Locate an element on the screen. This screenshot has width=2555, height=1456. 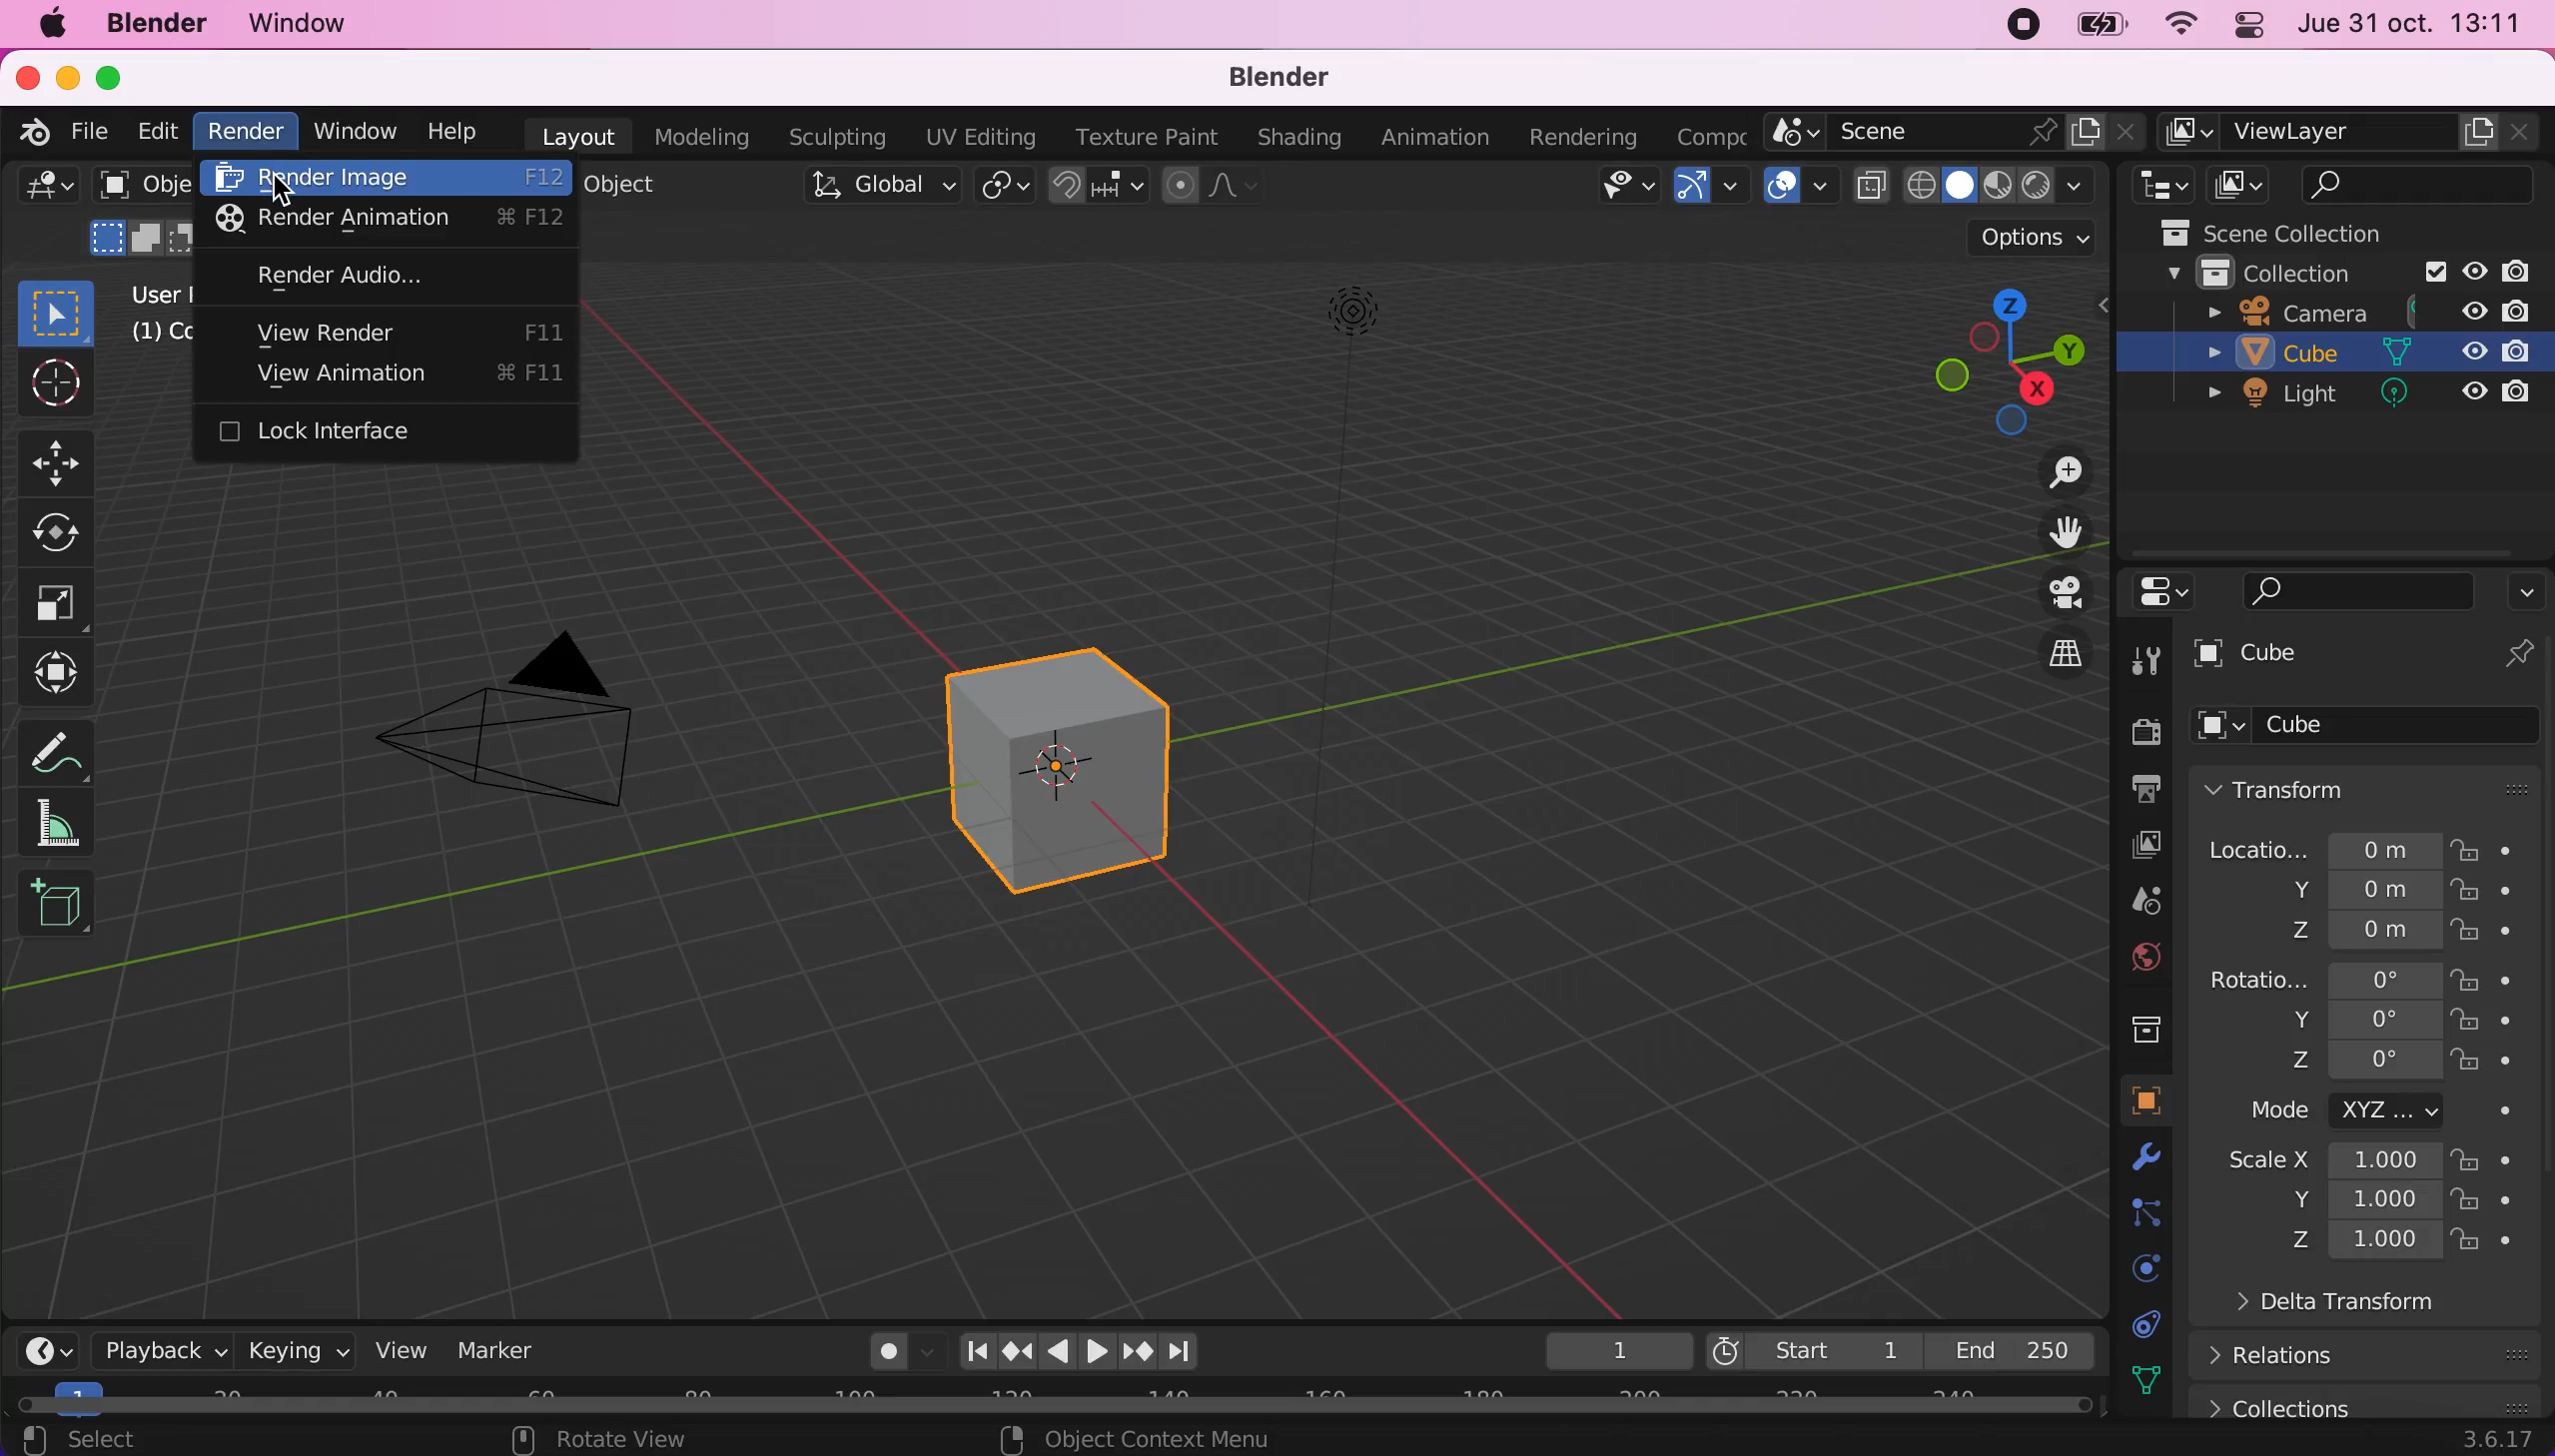
Jump to last is located at coordinates (1182, 1344).